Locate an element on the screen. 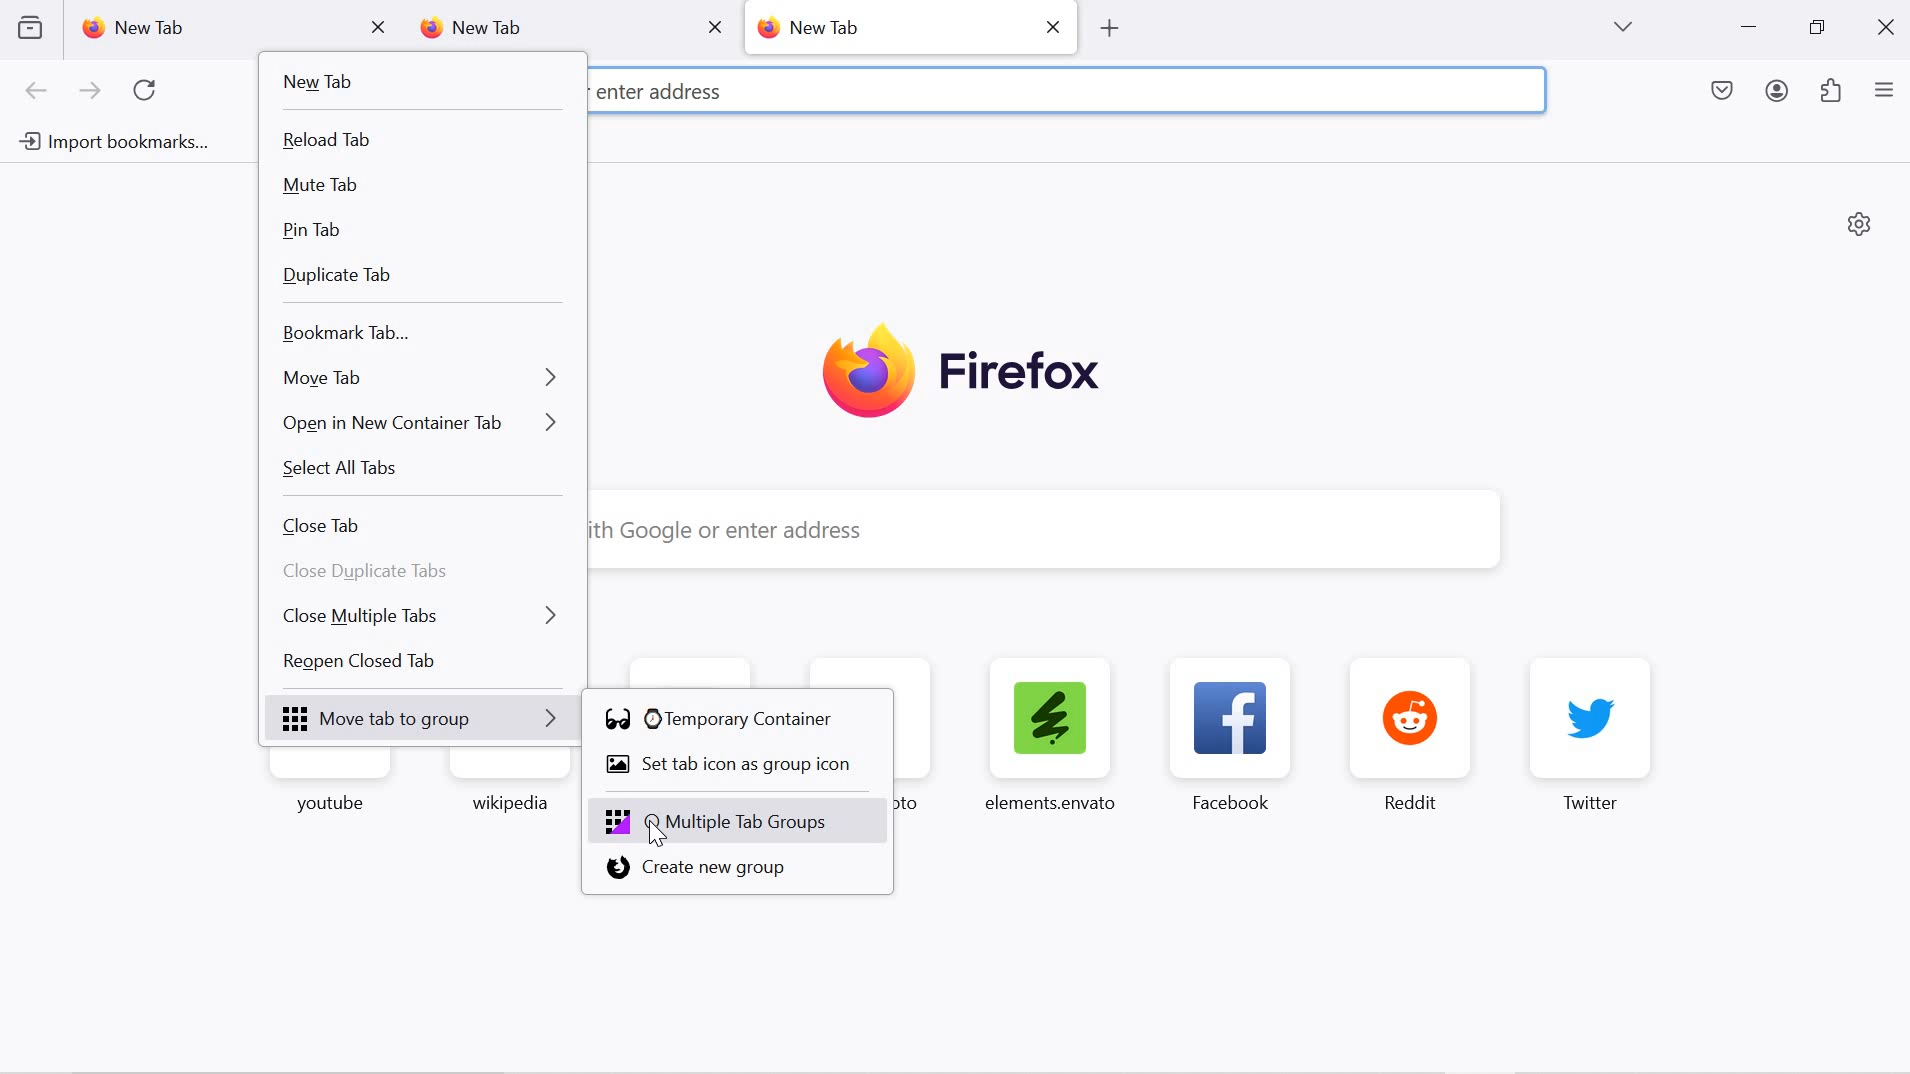 The height and width of the screenshot is (1074, 1910). close multiple tabs is located at coordinates (426, 614).